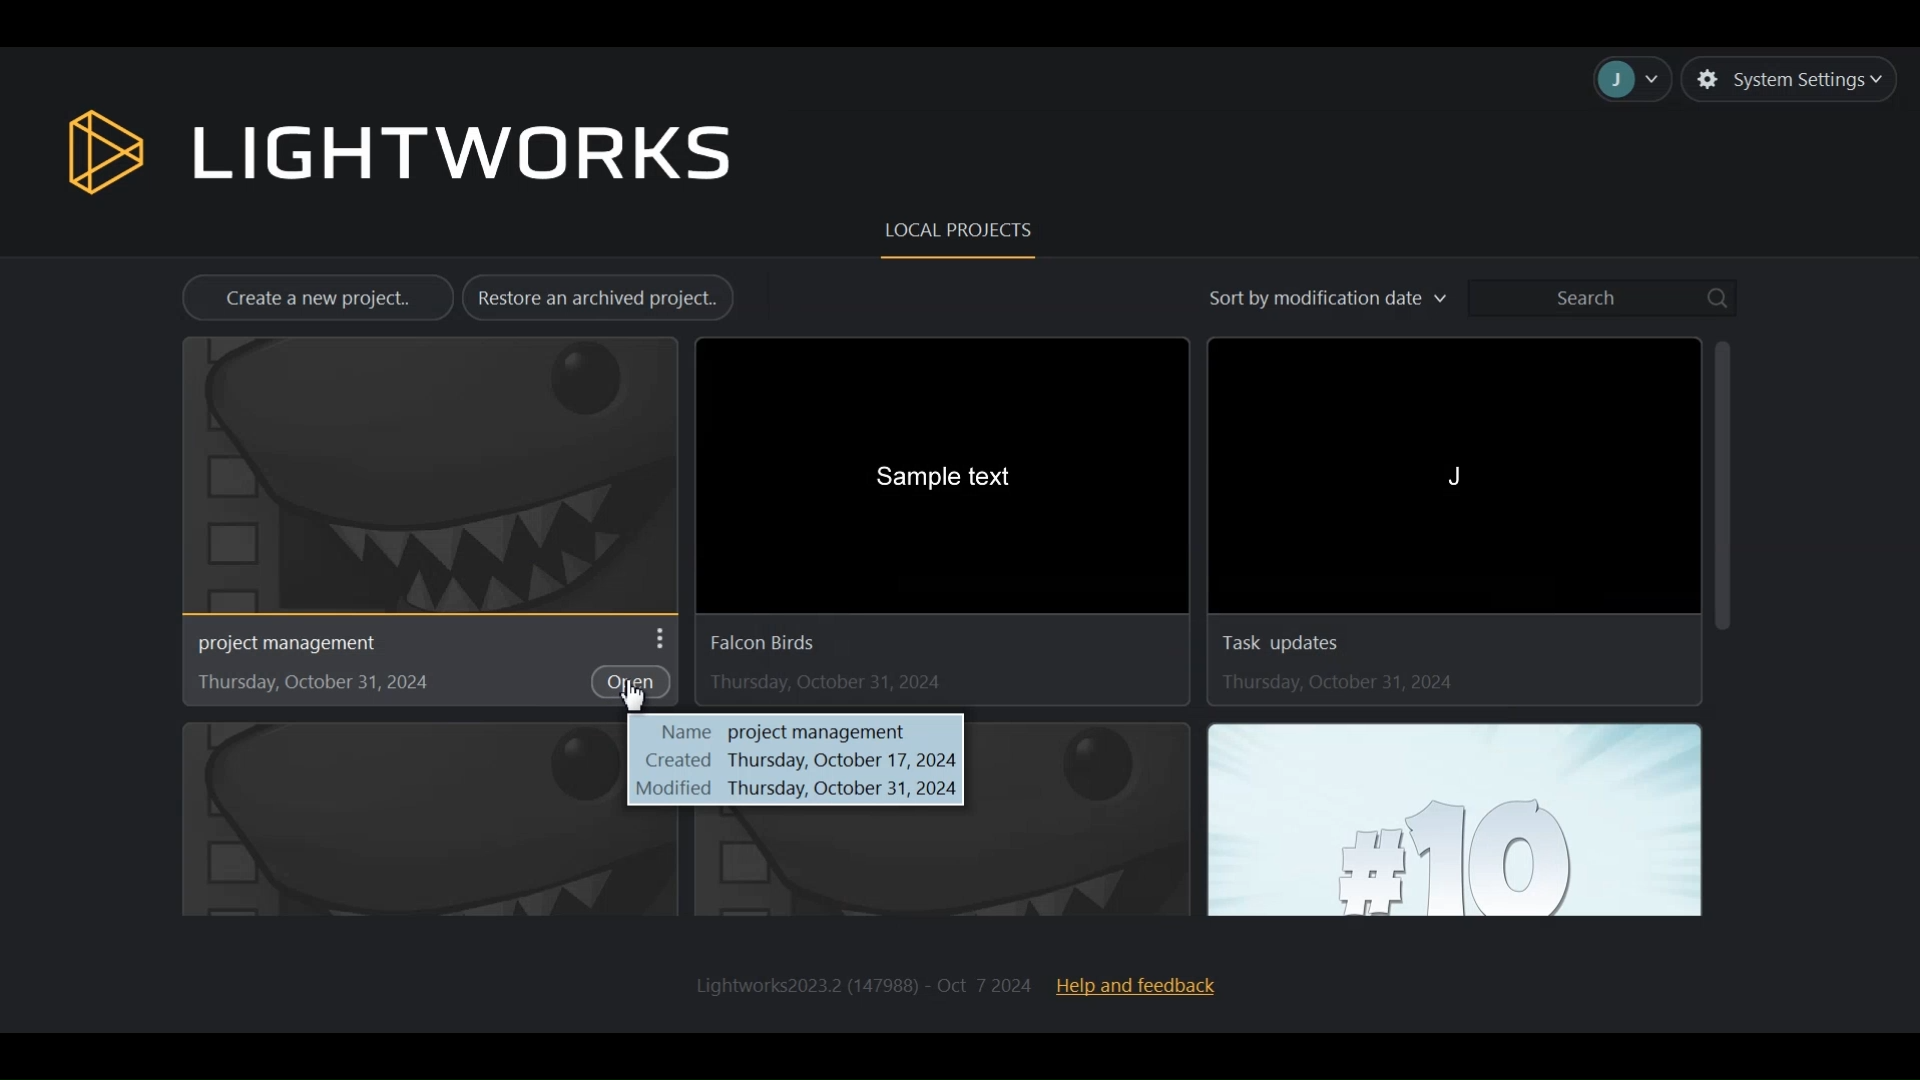 The width and height of the screenshot is (1920, 1080). Describe the element at coordinates (331, 682) in the screenshot. I see `Thursday` at that location.